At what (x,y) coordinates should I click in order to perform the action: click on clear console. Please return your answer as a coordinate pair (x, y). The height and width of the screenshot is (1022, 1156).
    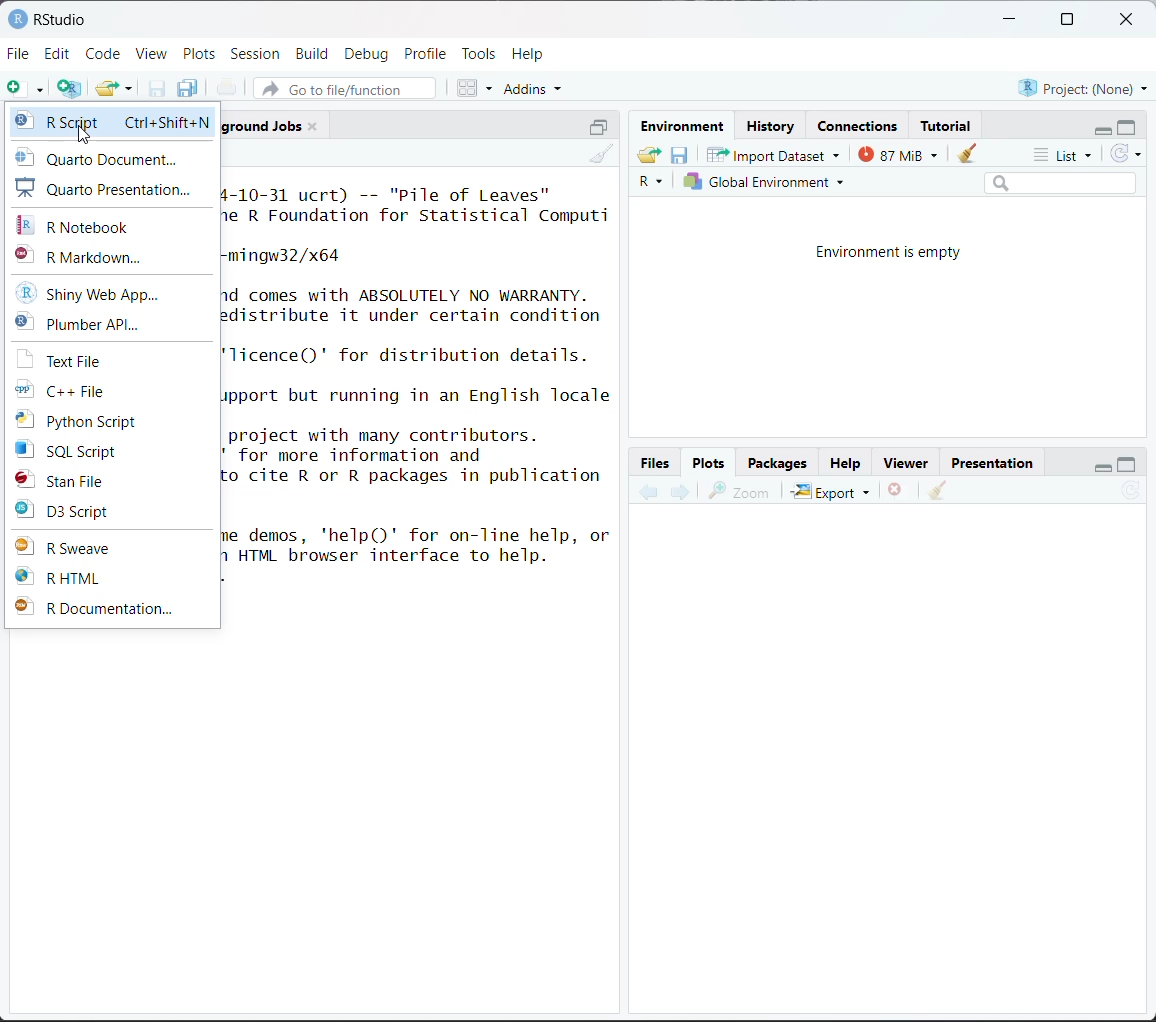
    Looking at the image, I should click on (598, 156).